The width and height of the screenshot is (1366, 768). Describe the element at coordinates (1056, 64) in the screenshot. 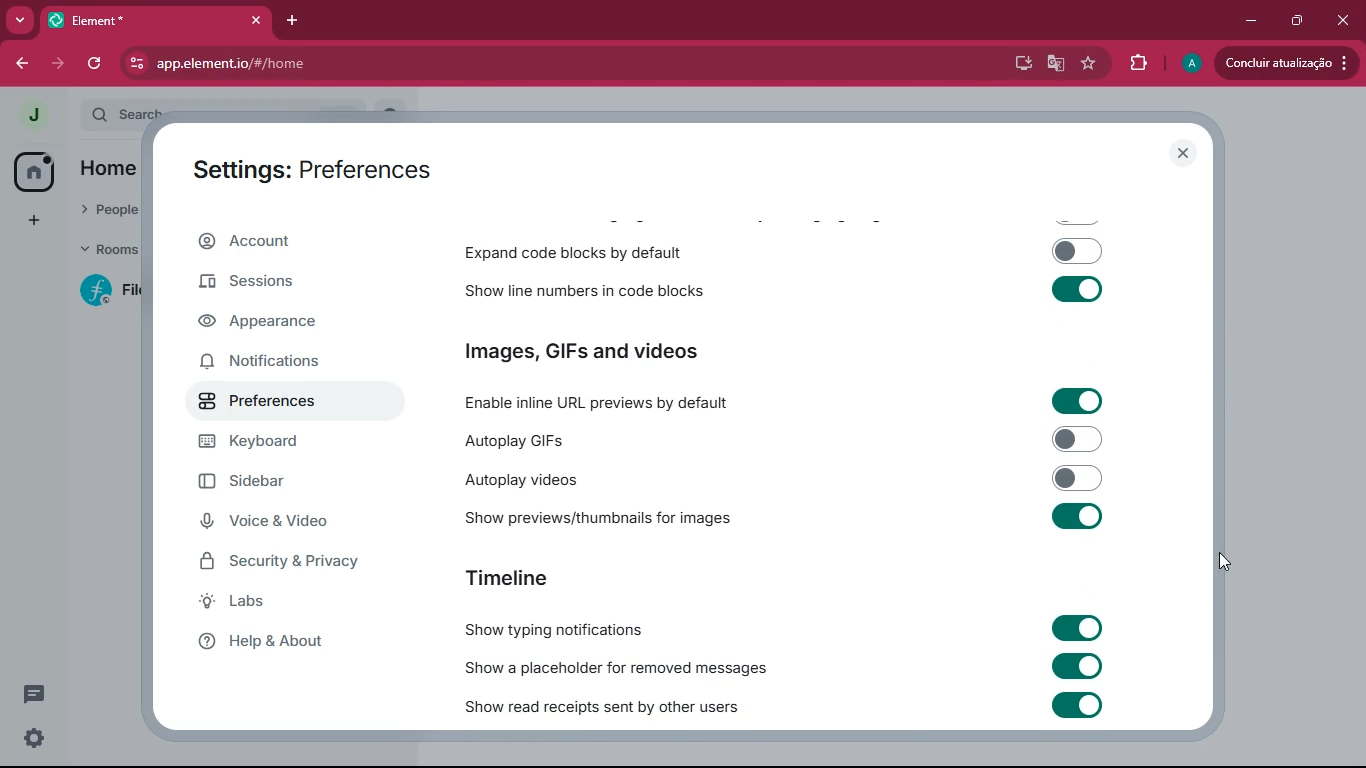

I see `google translate` at that location.